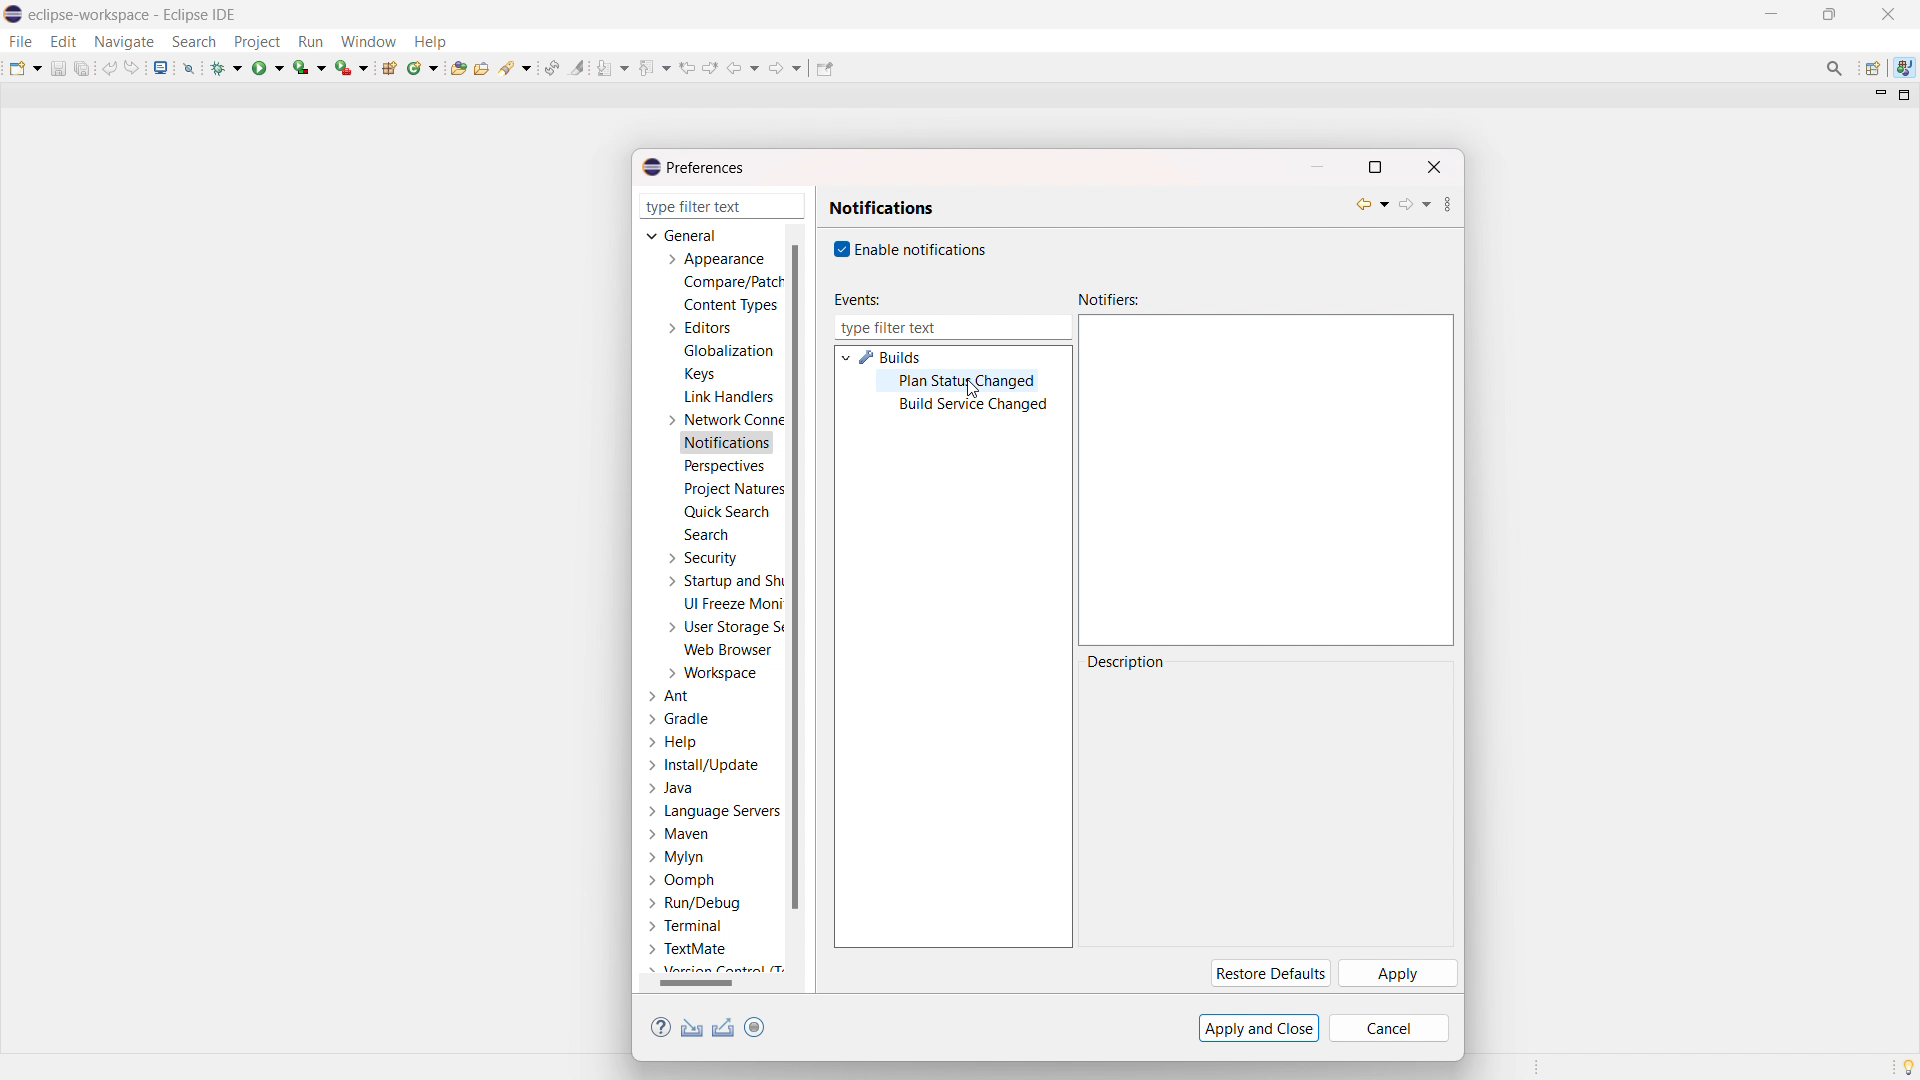 The image size is (1920, 1080). What do you see at coordinates (923, 248) in the screenshot?
I see `enable notifications` at bounding box center [923, 248].